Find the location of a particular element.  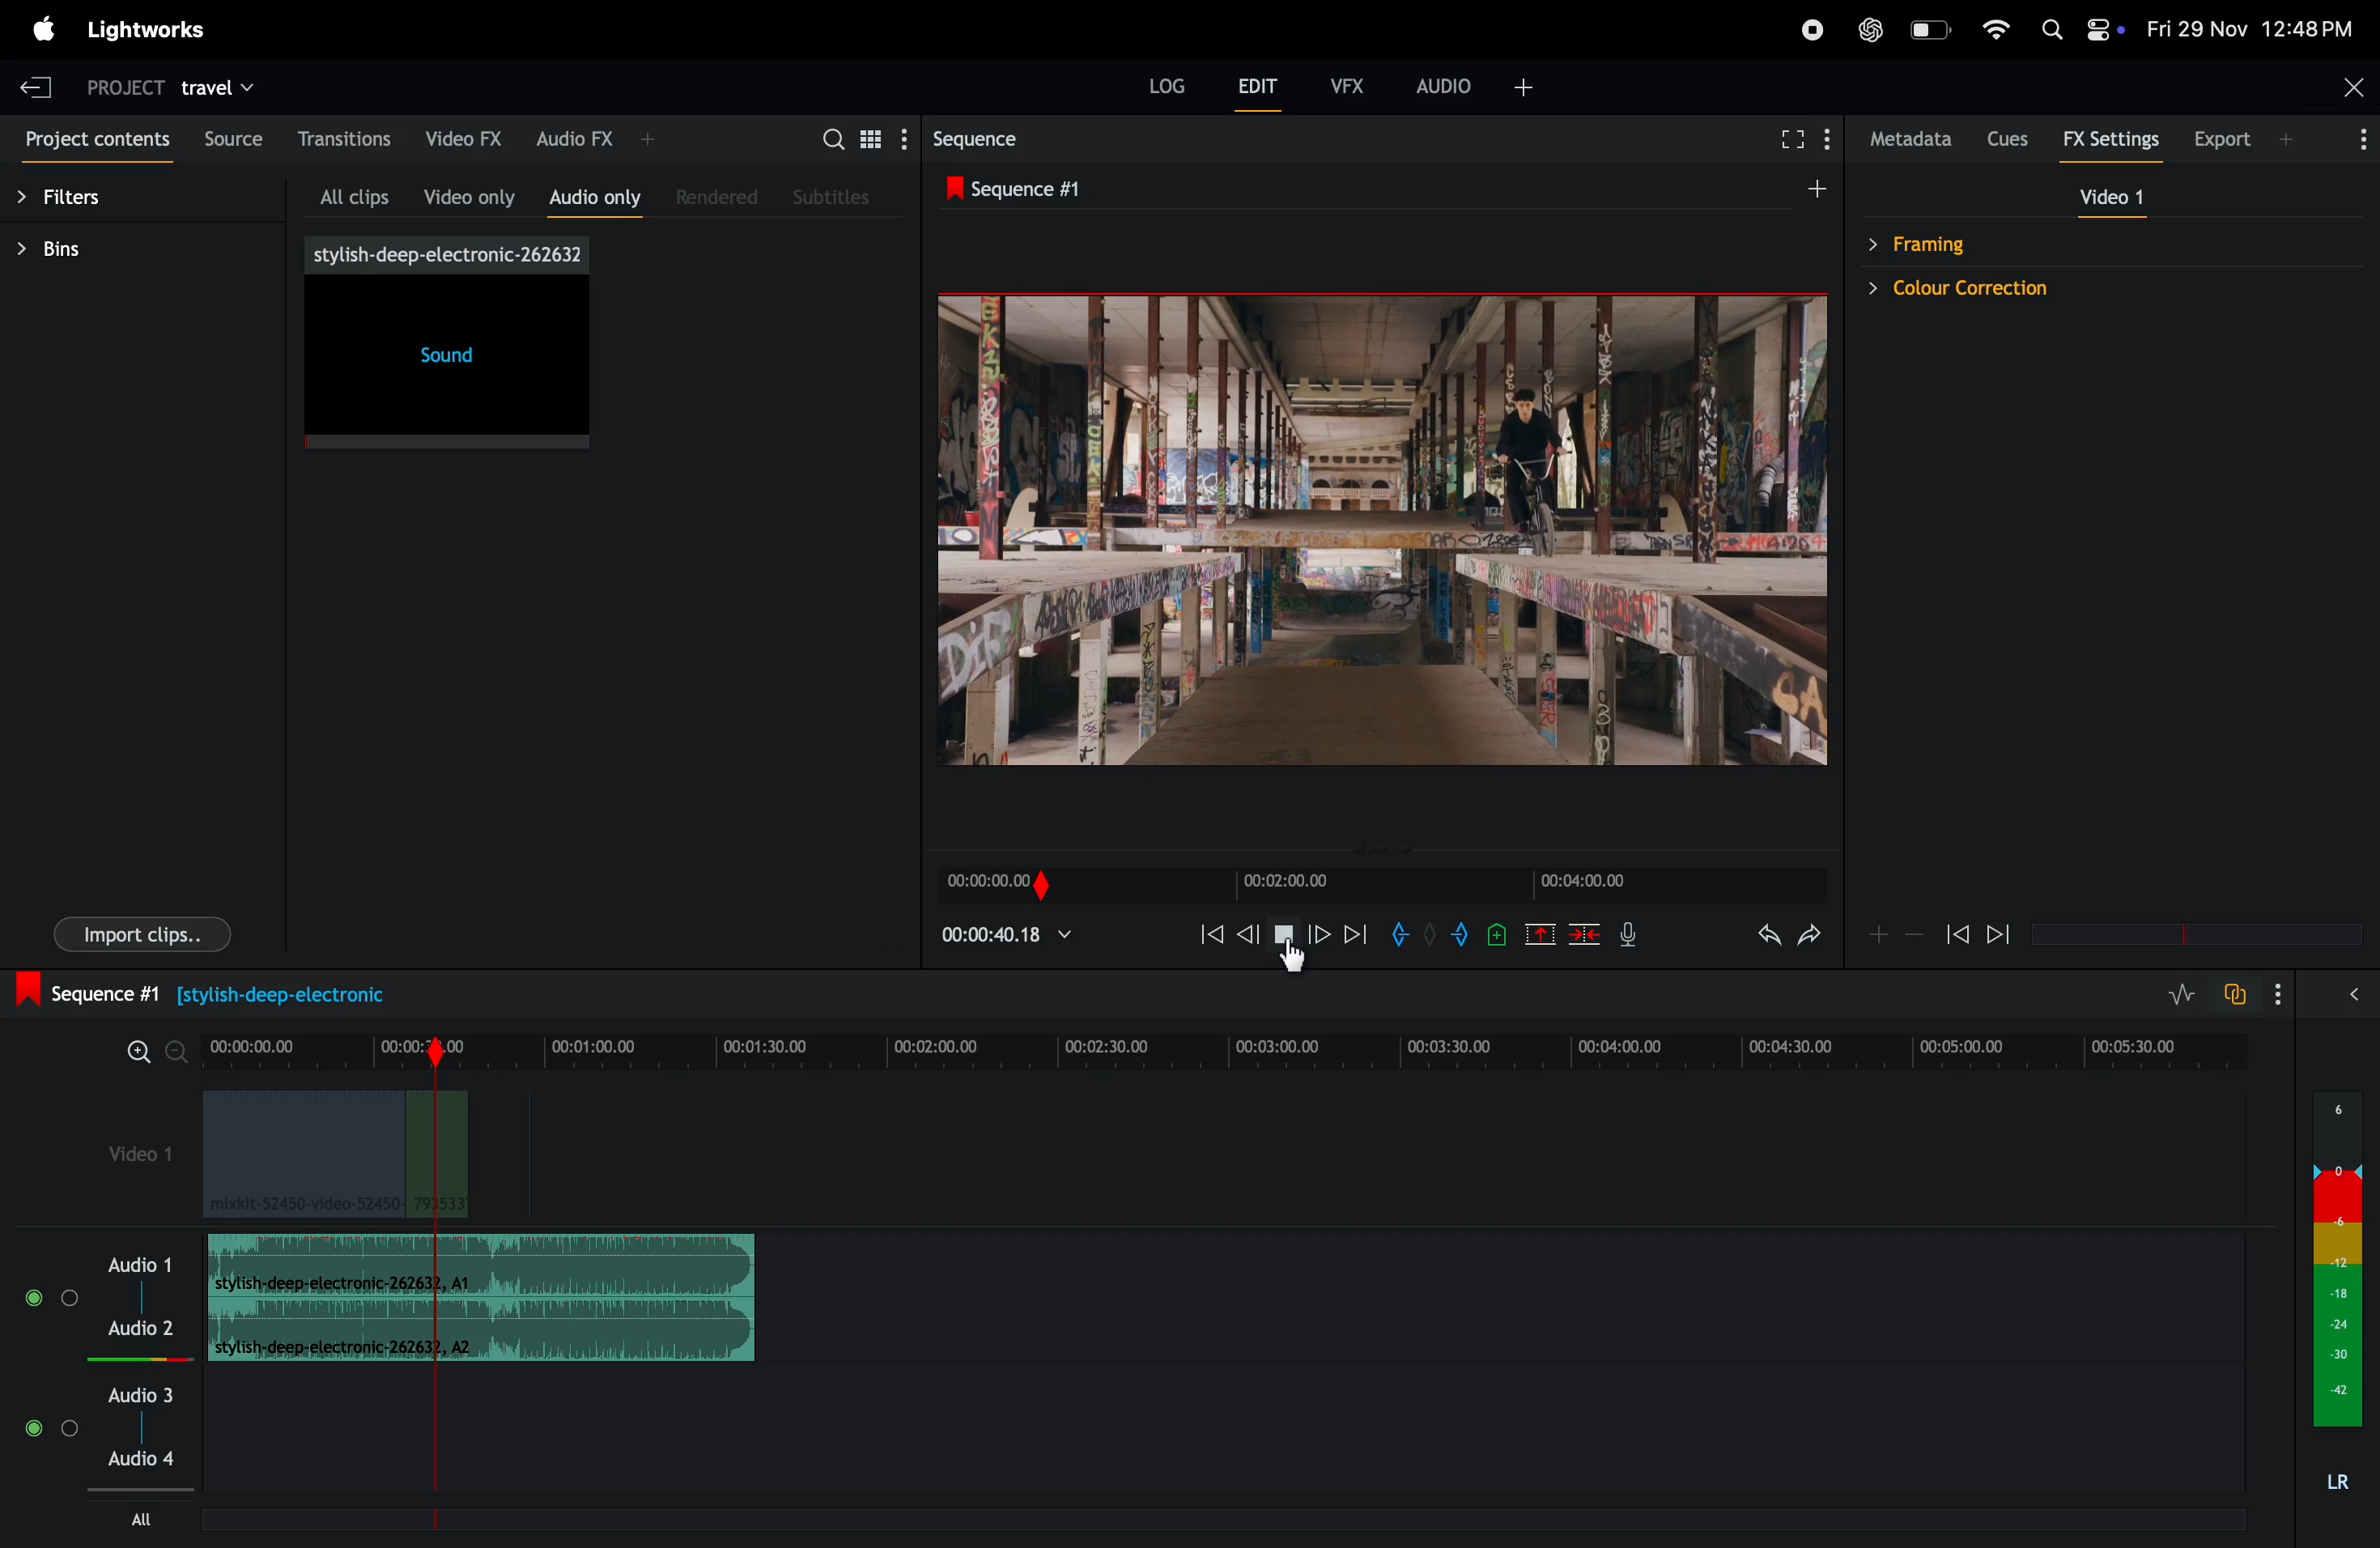

edit is located at coordinates (1259, 90).